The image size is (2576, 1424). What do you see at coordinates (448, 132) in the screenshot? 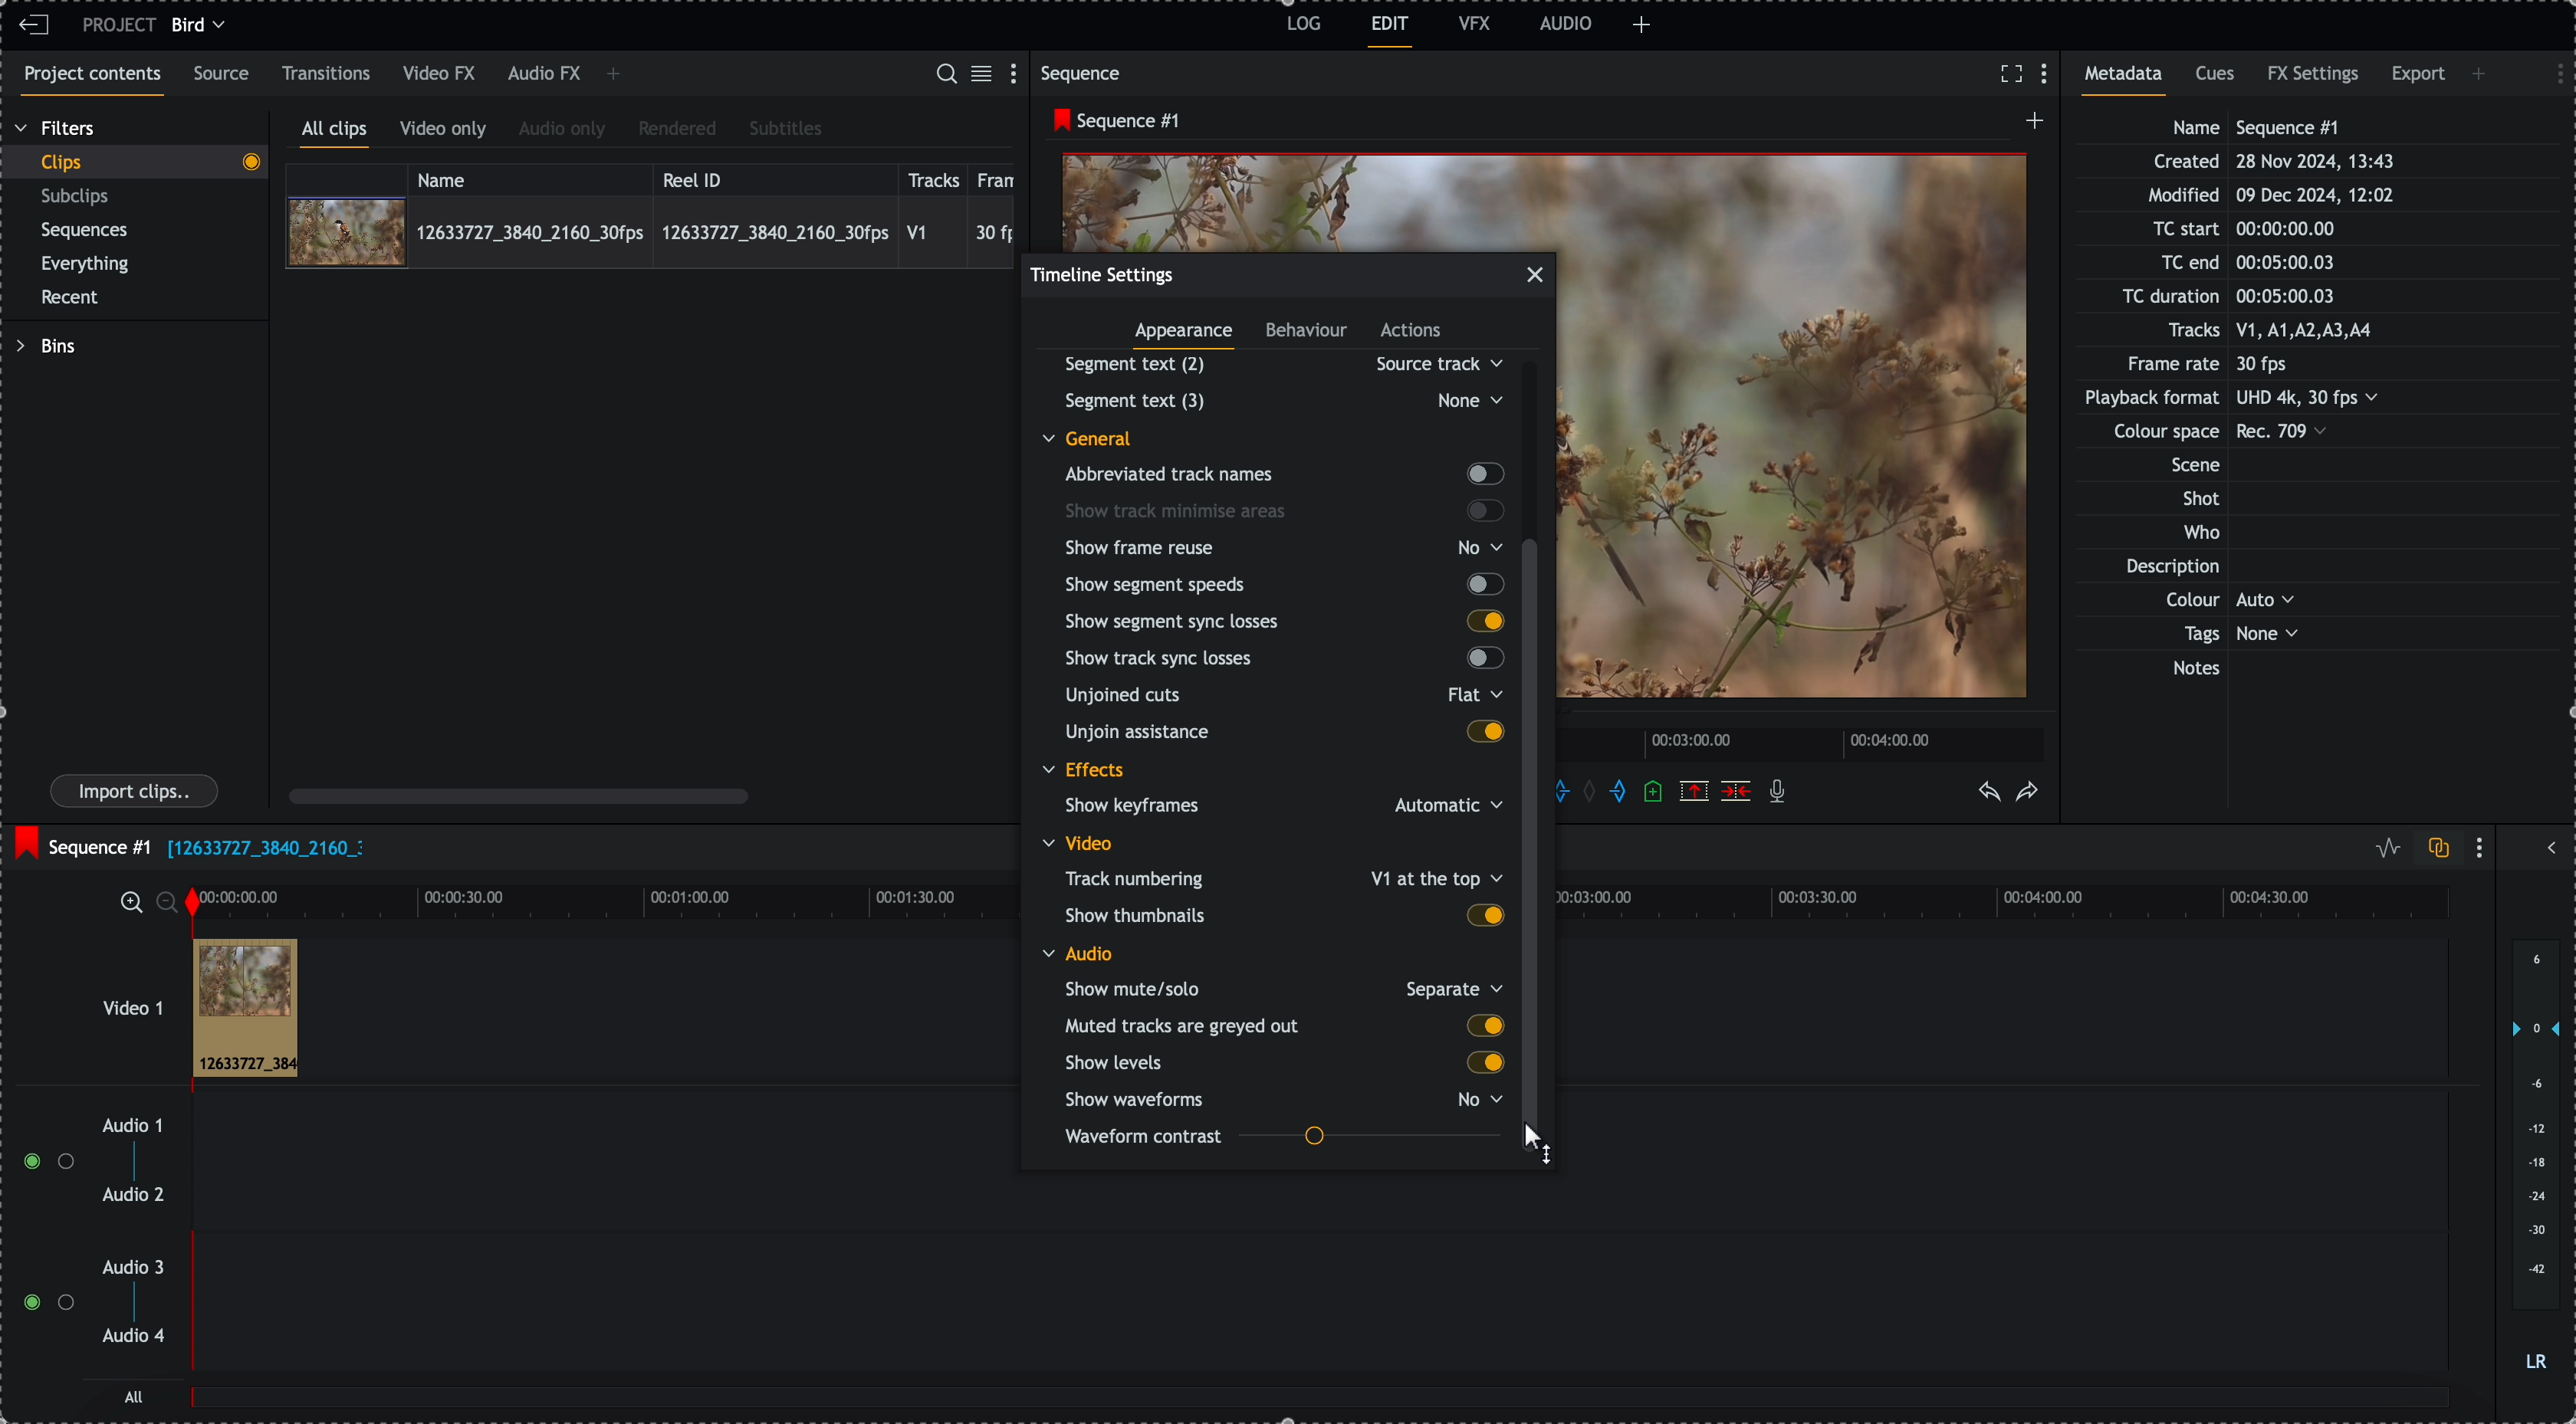
I see `video only` at bounding box center [448, 132].